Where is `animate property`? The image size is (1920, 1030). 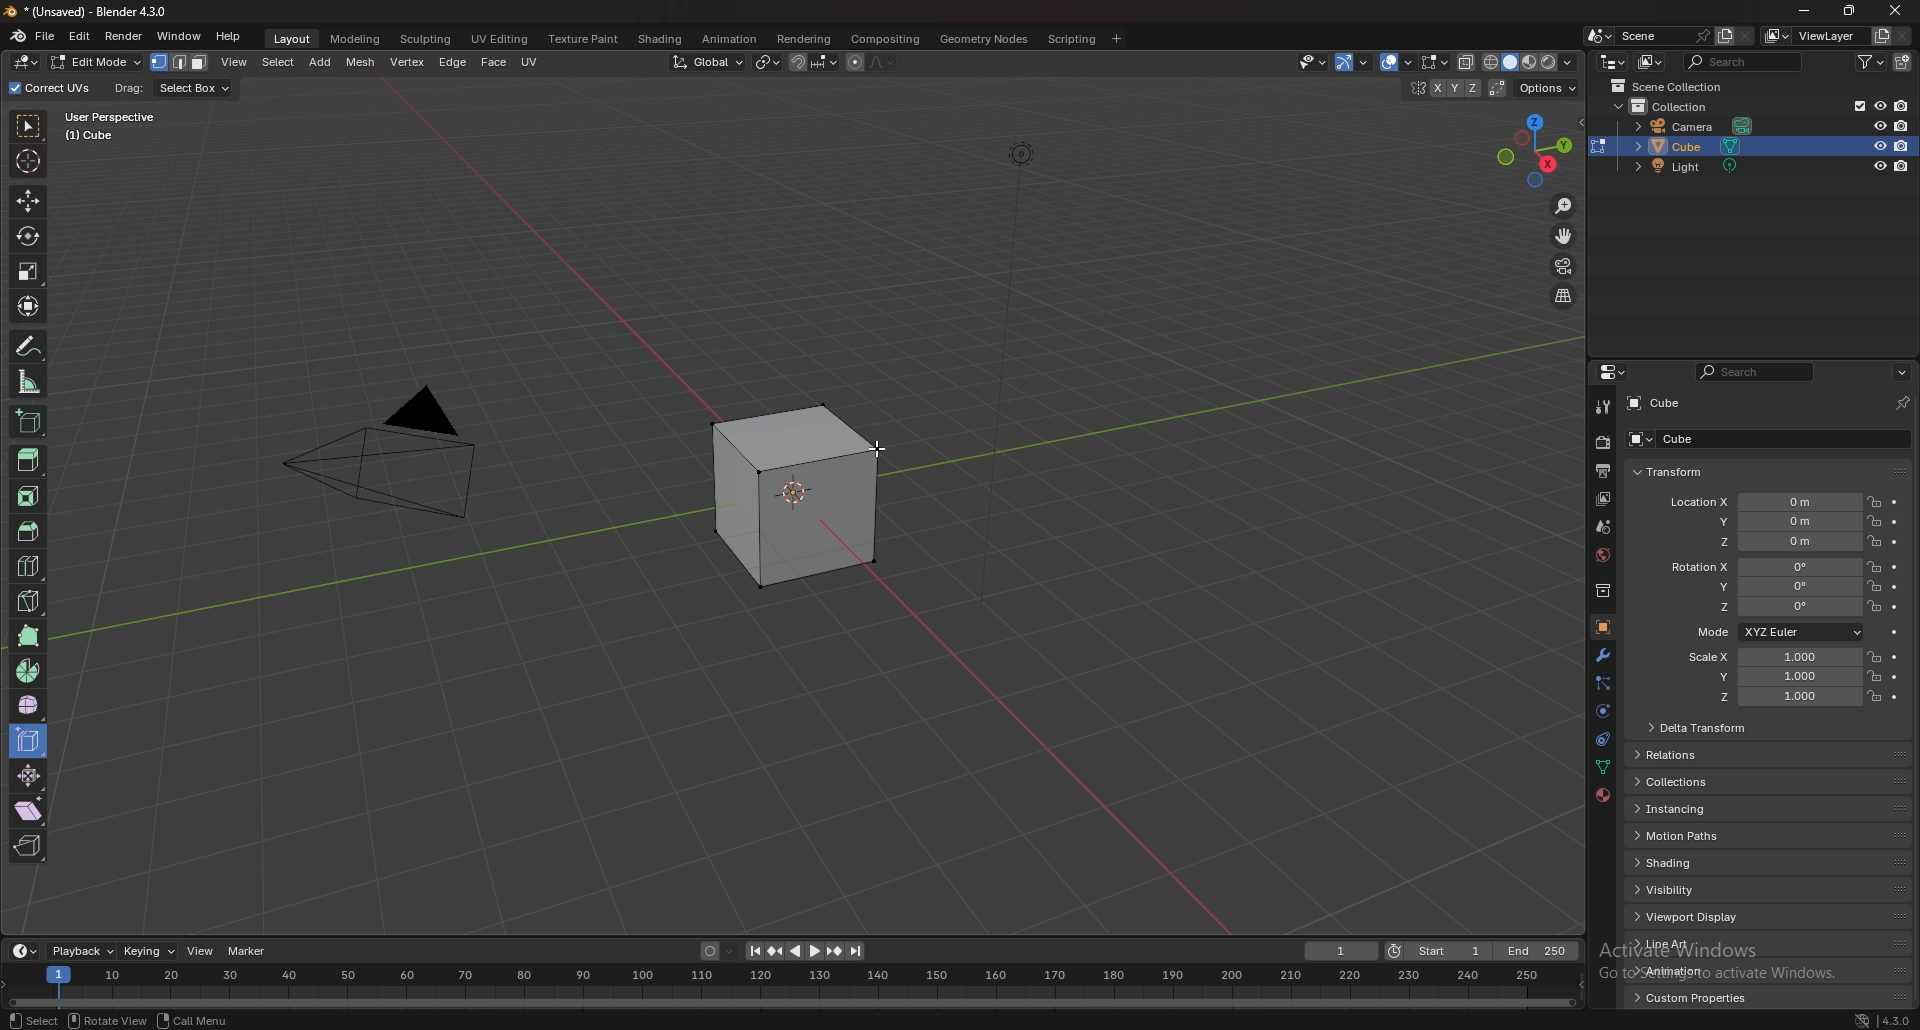 animate property is located at coordinates (1894, 697).